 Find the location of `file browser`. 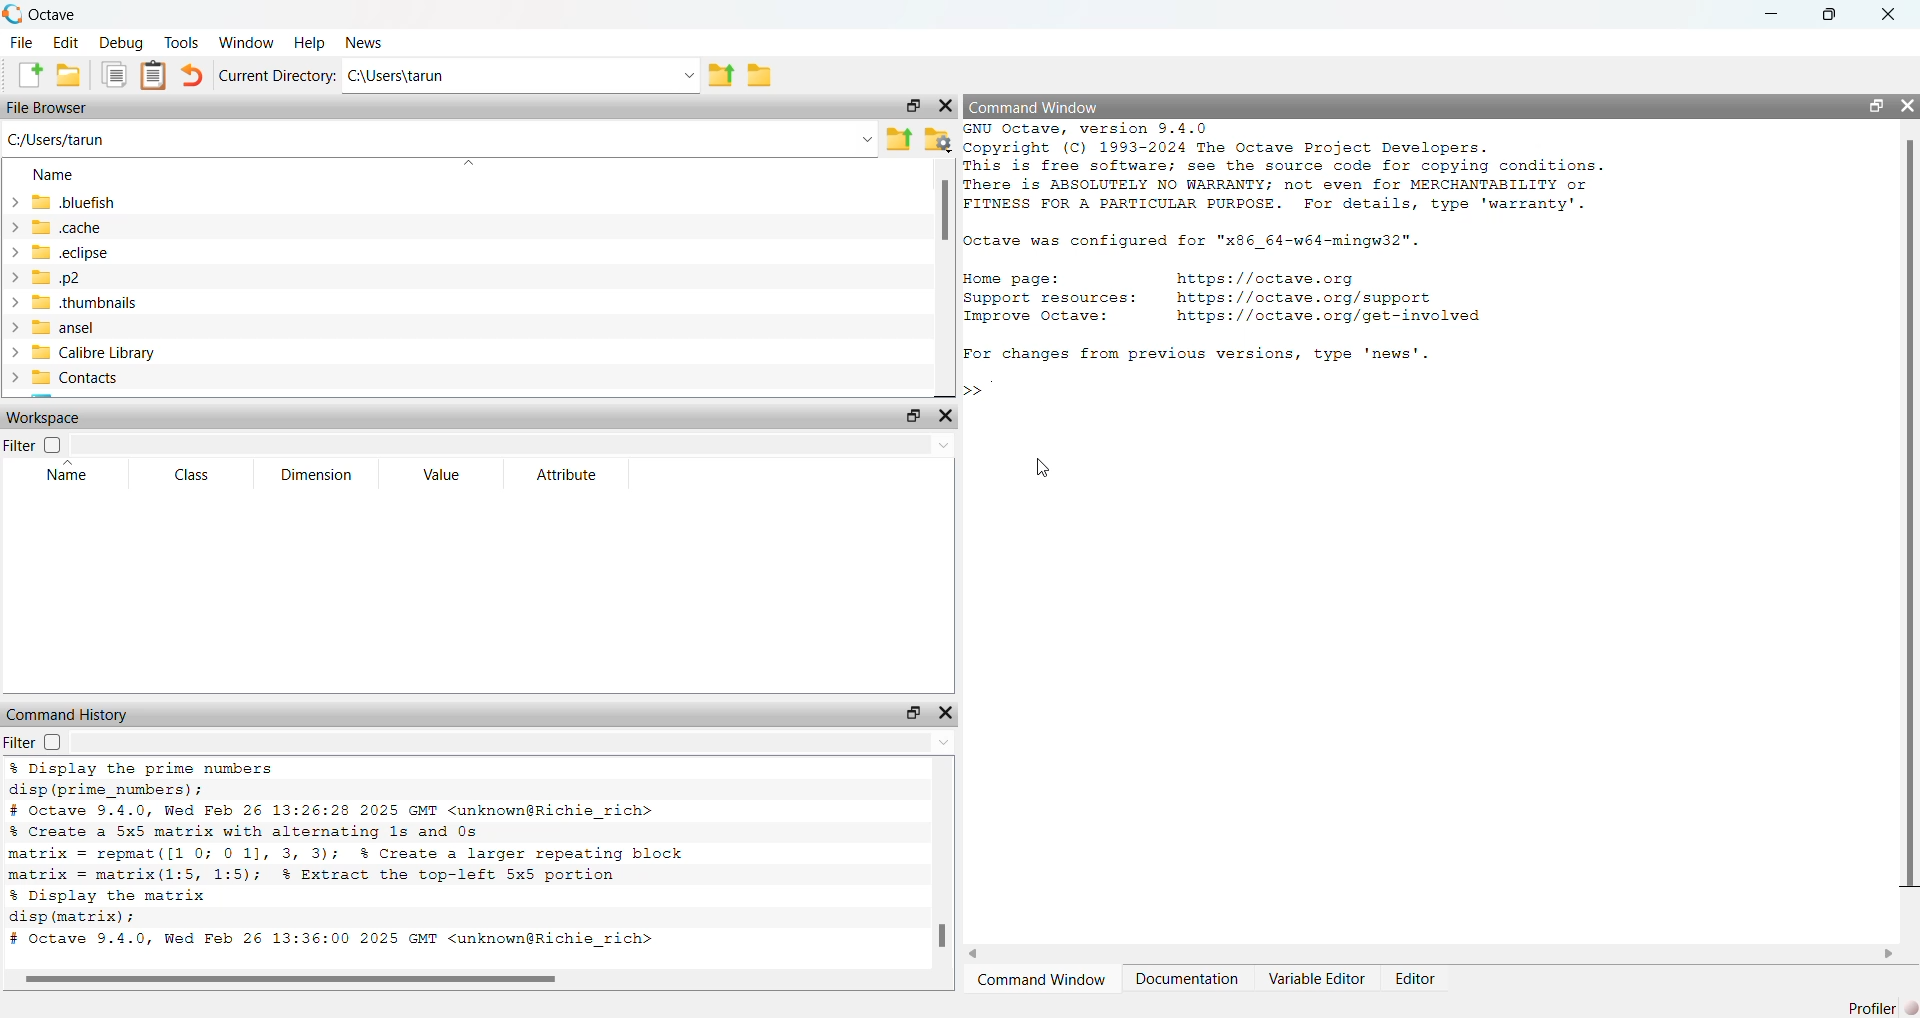

file browser is located at coordinates (53, 110).